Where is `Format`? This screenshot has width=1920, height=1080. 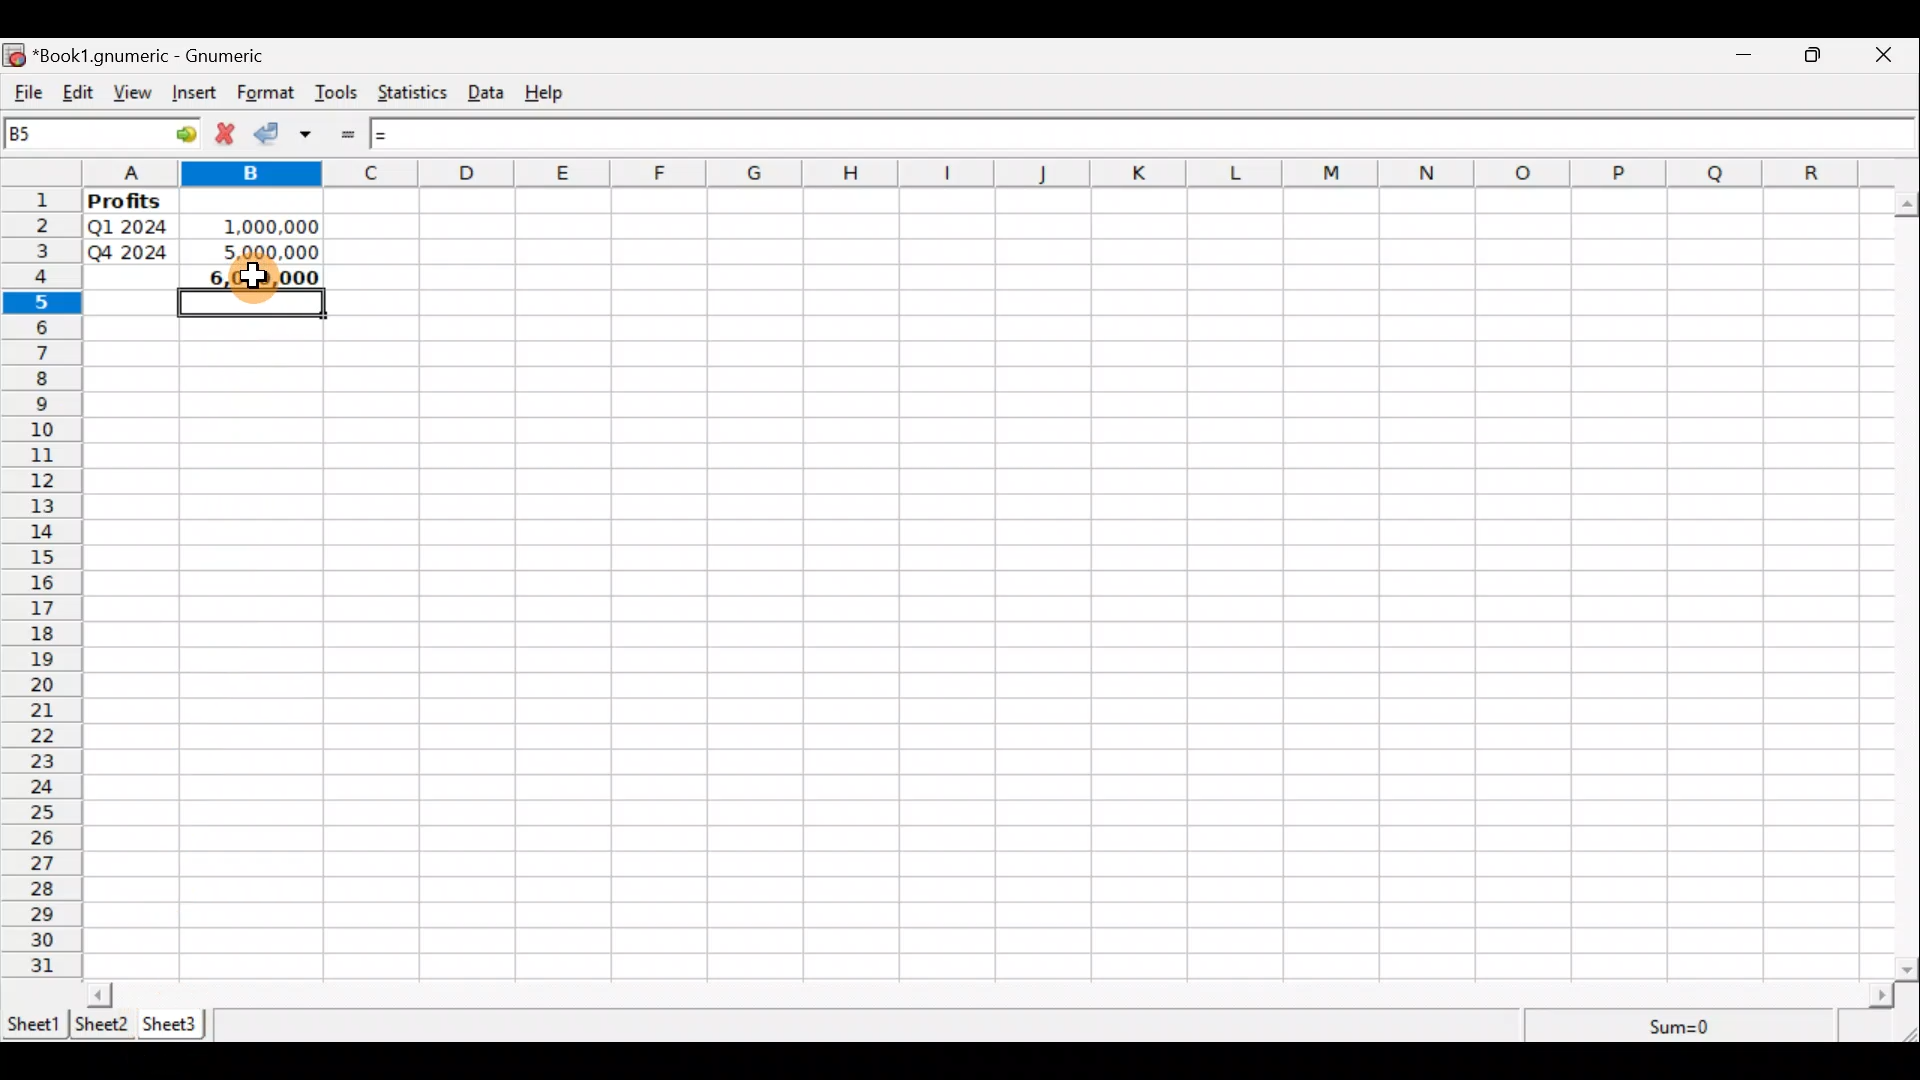 Format is located at coordinates (266, 94).